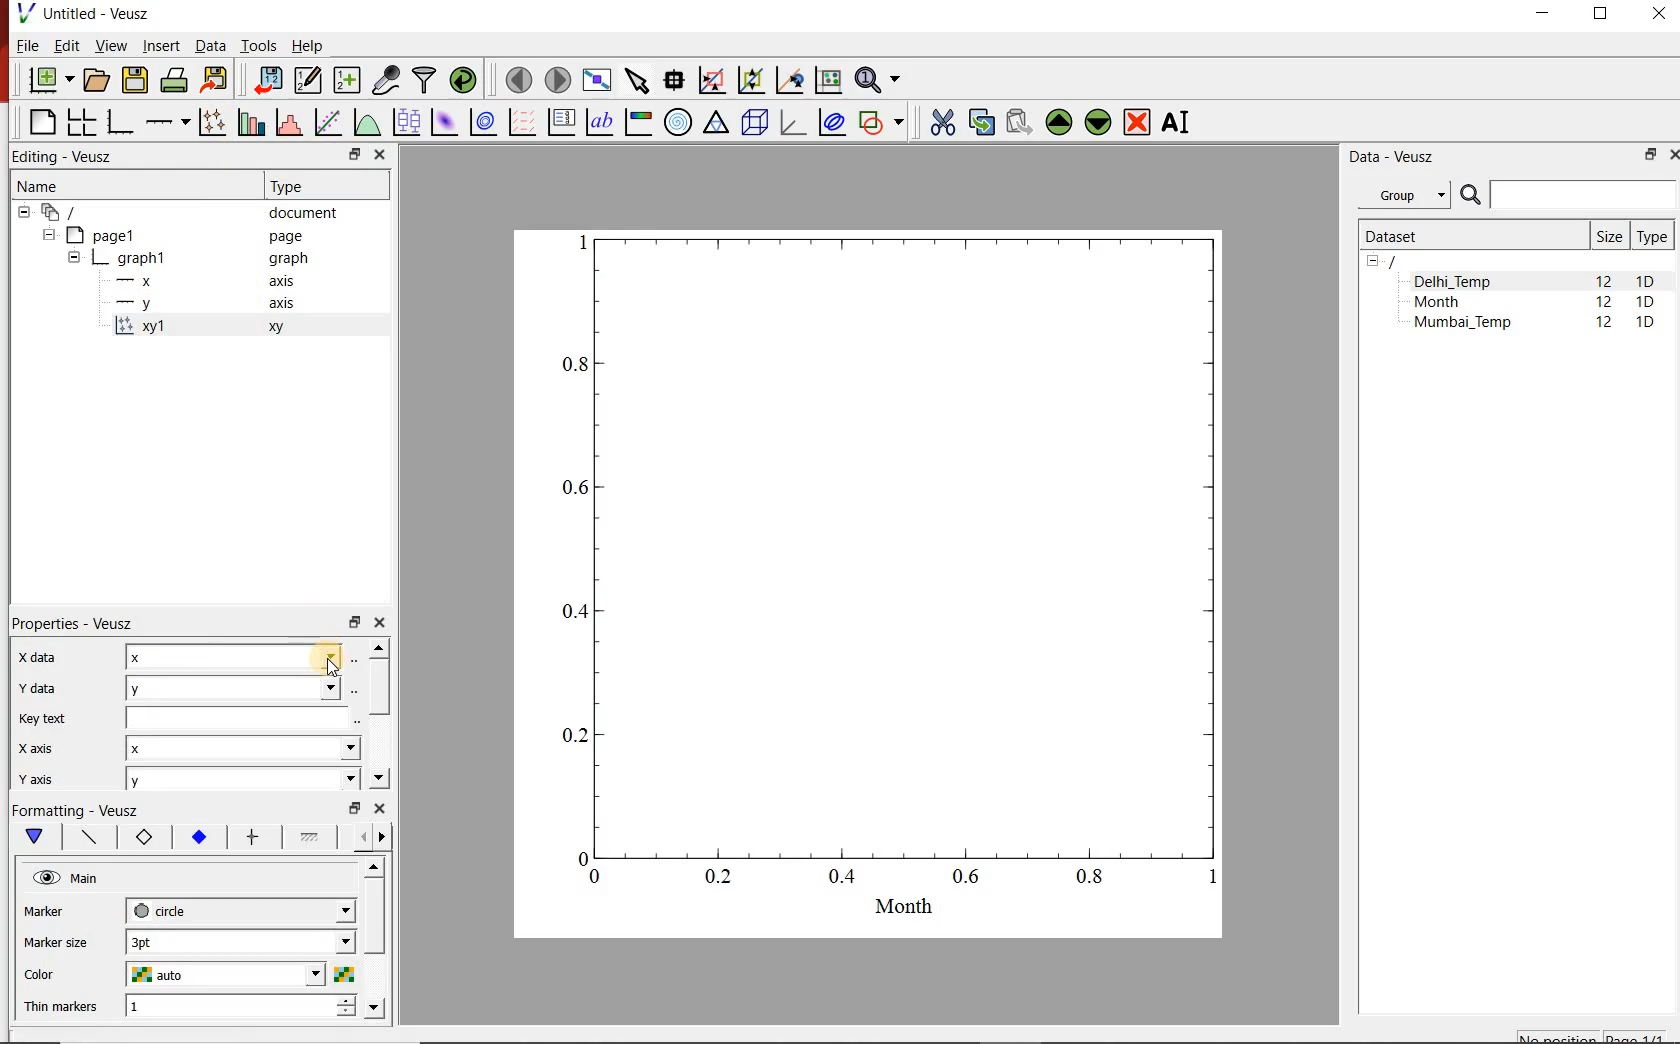  I want to click on 1D, so click(1646, 281).